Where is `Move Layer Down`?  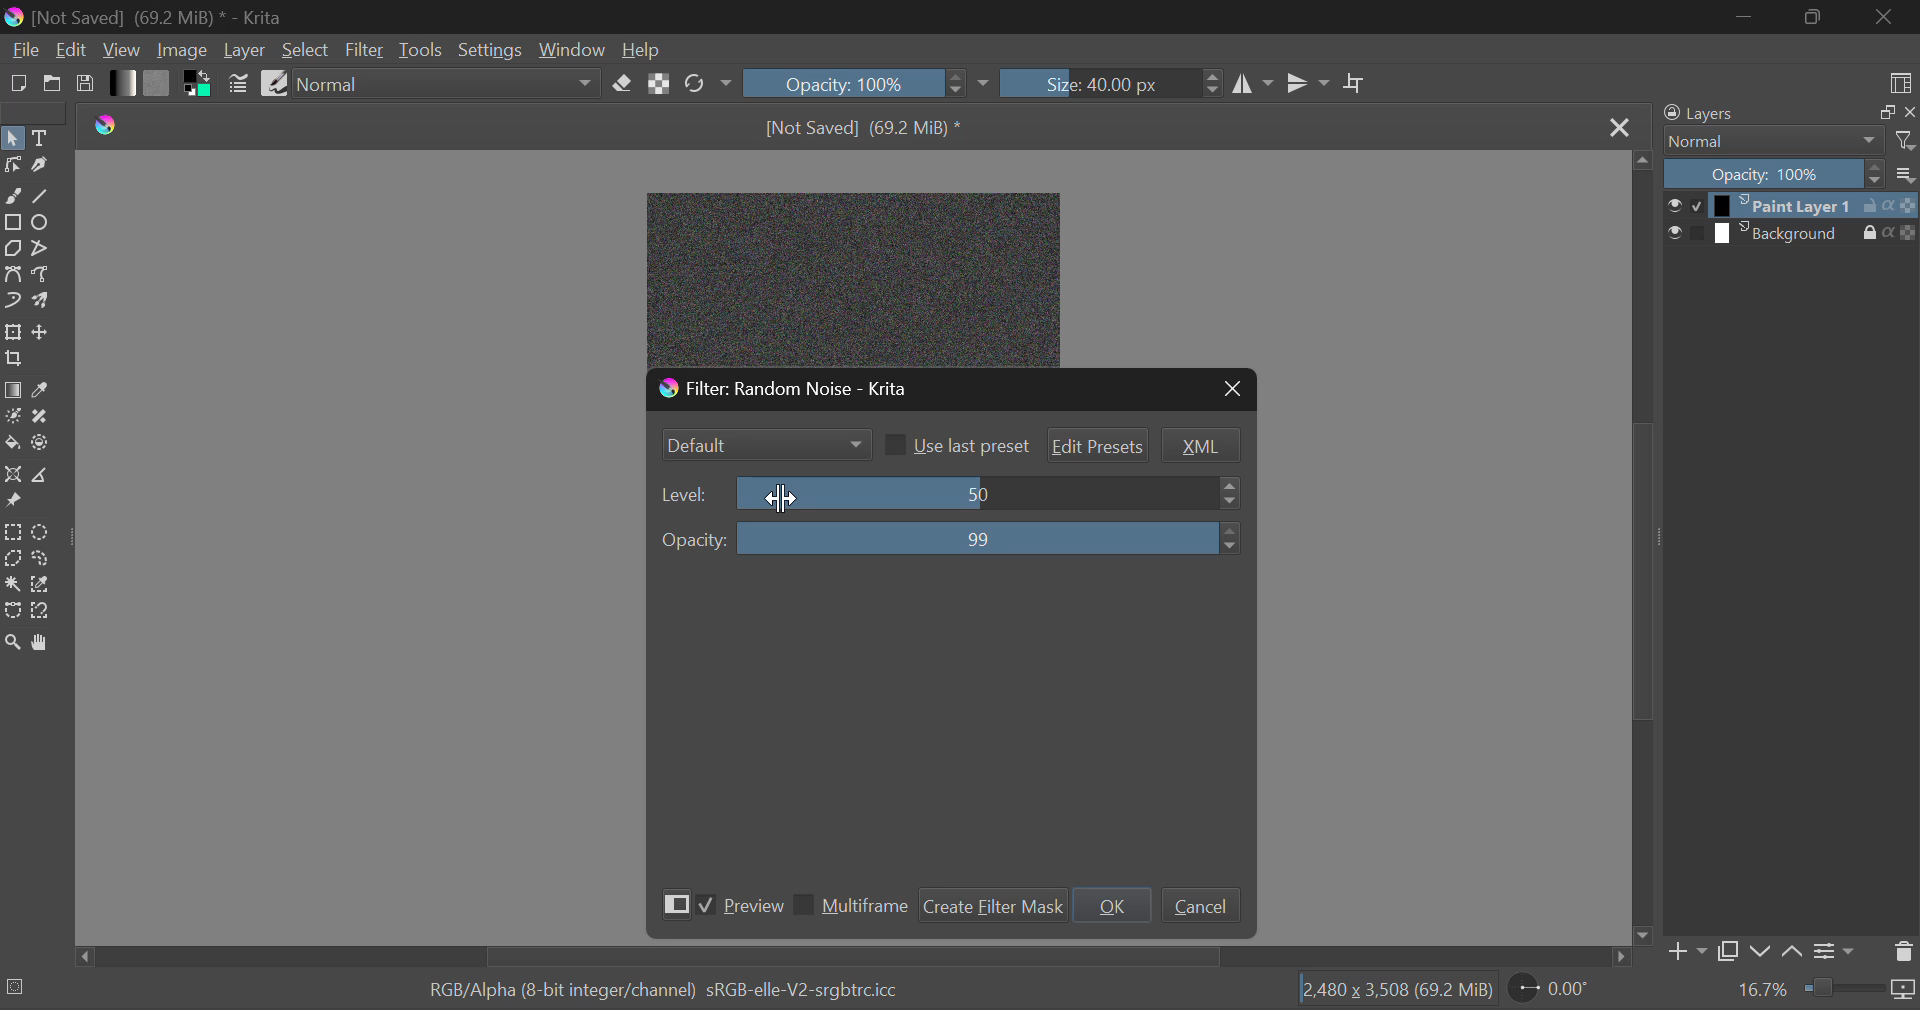 Move Layer Down is located at coordinates (1762, 949).